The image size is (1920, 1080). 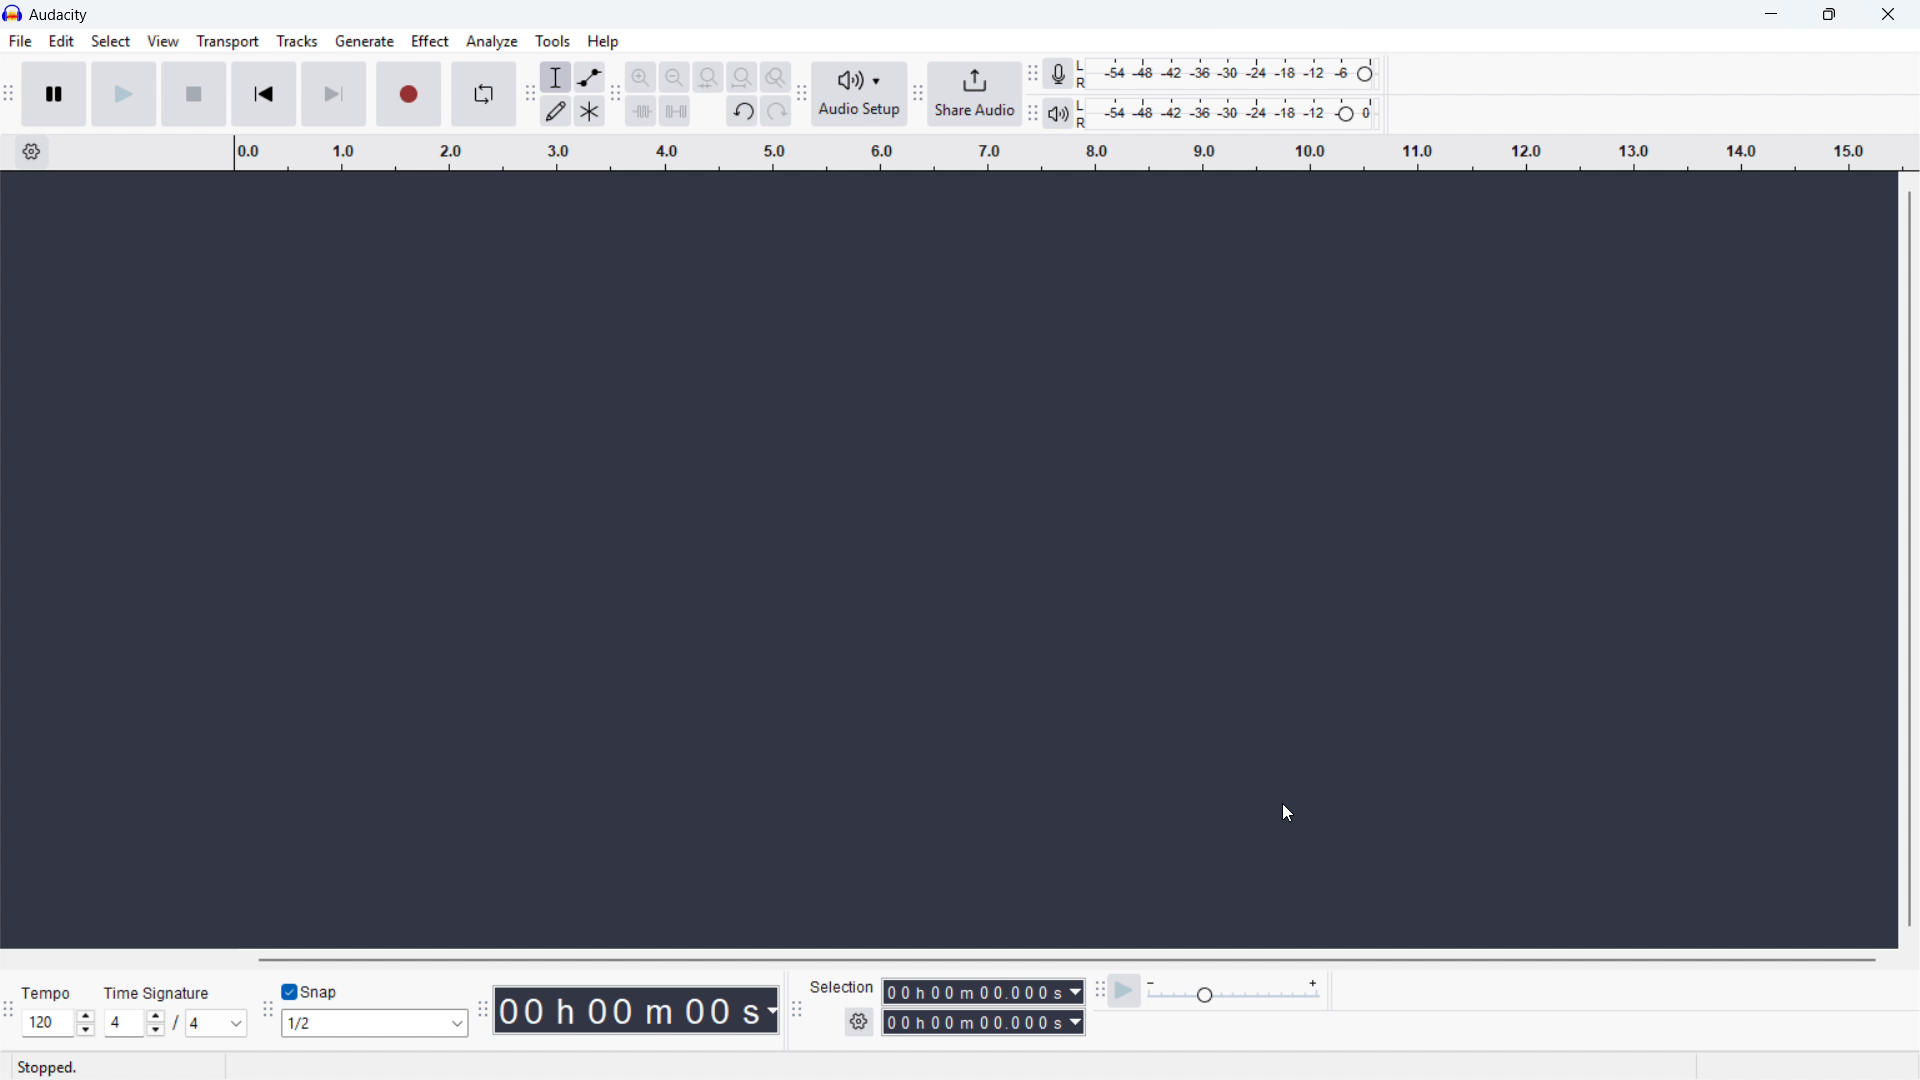 What do you see at coordinates (795, 1012) in the screenshot?
I see `selection toolbar` at bounding box center [795, 1012].